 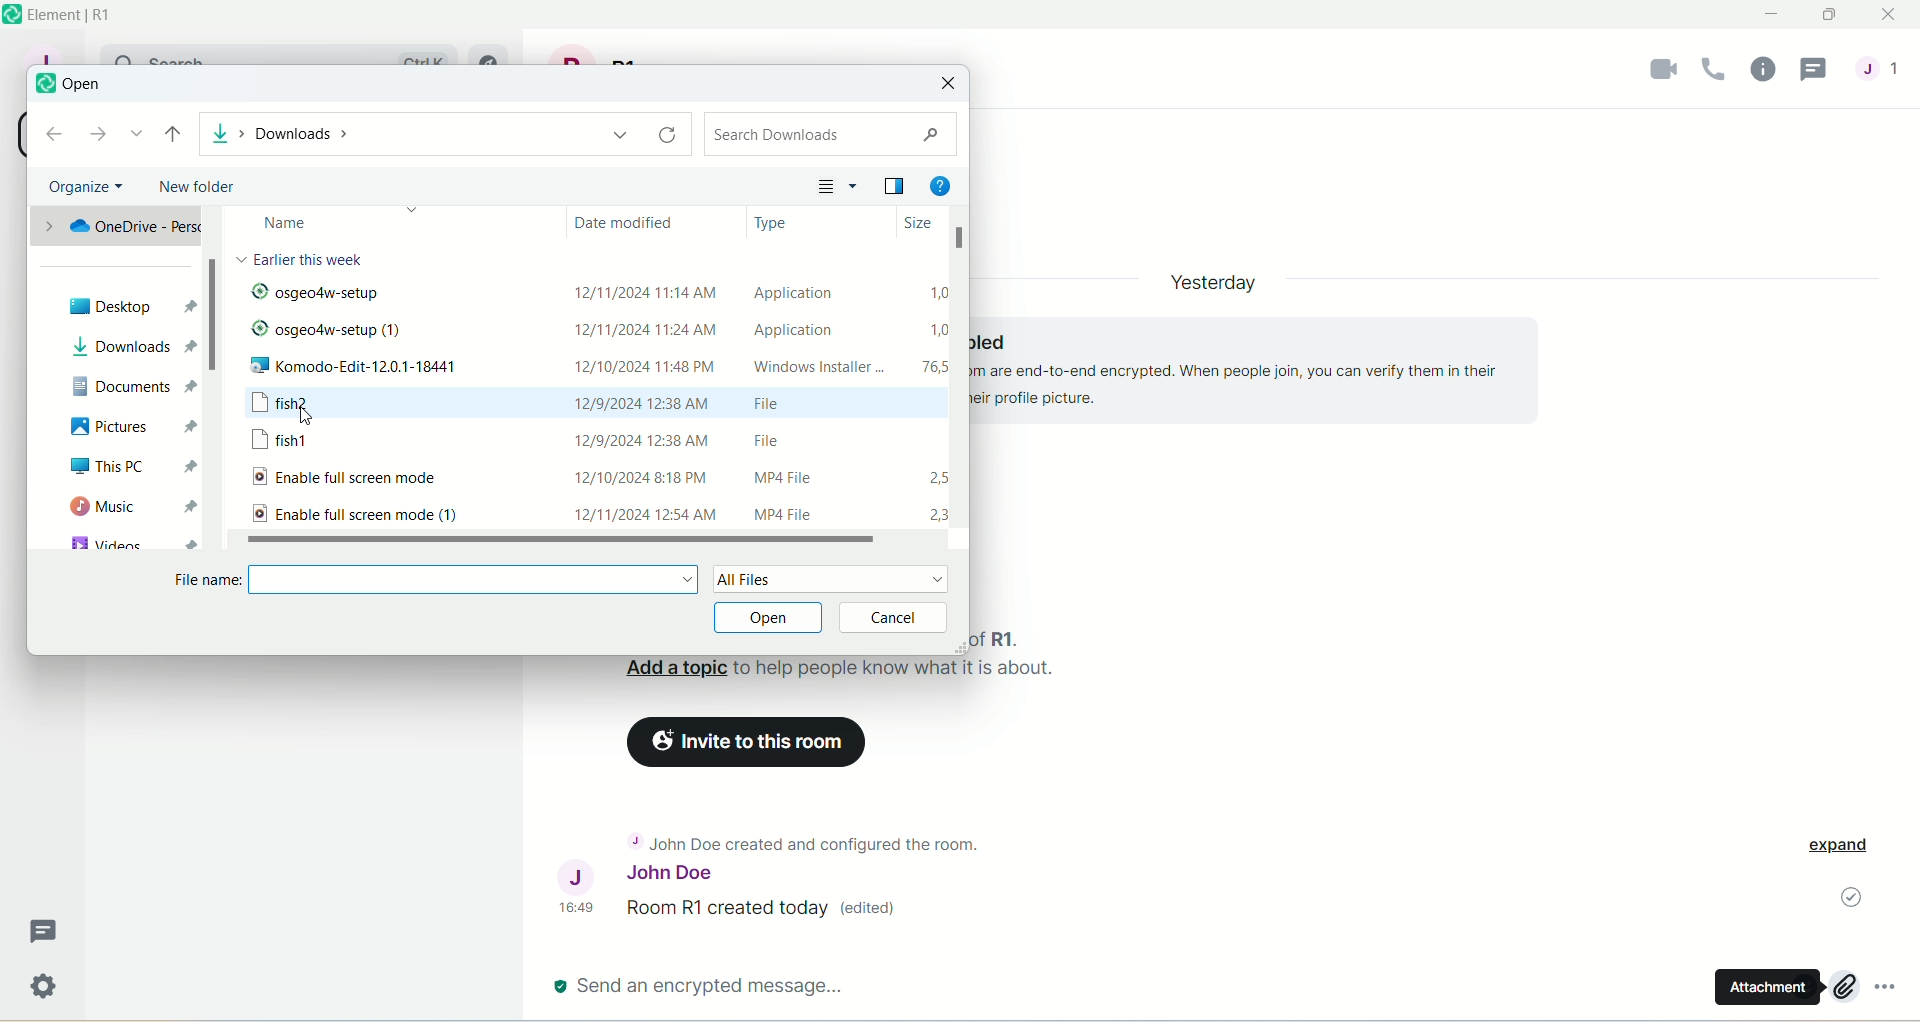 What do you see at coordinates (173, 137) in the screenshot?
I see `upto` at bounding box center [173, 137].